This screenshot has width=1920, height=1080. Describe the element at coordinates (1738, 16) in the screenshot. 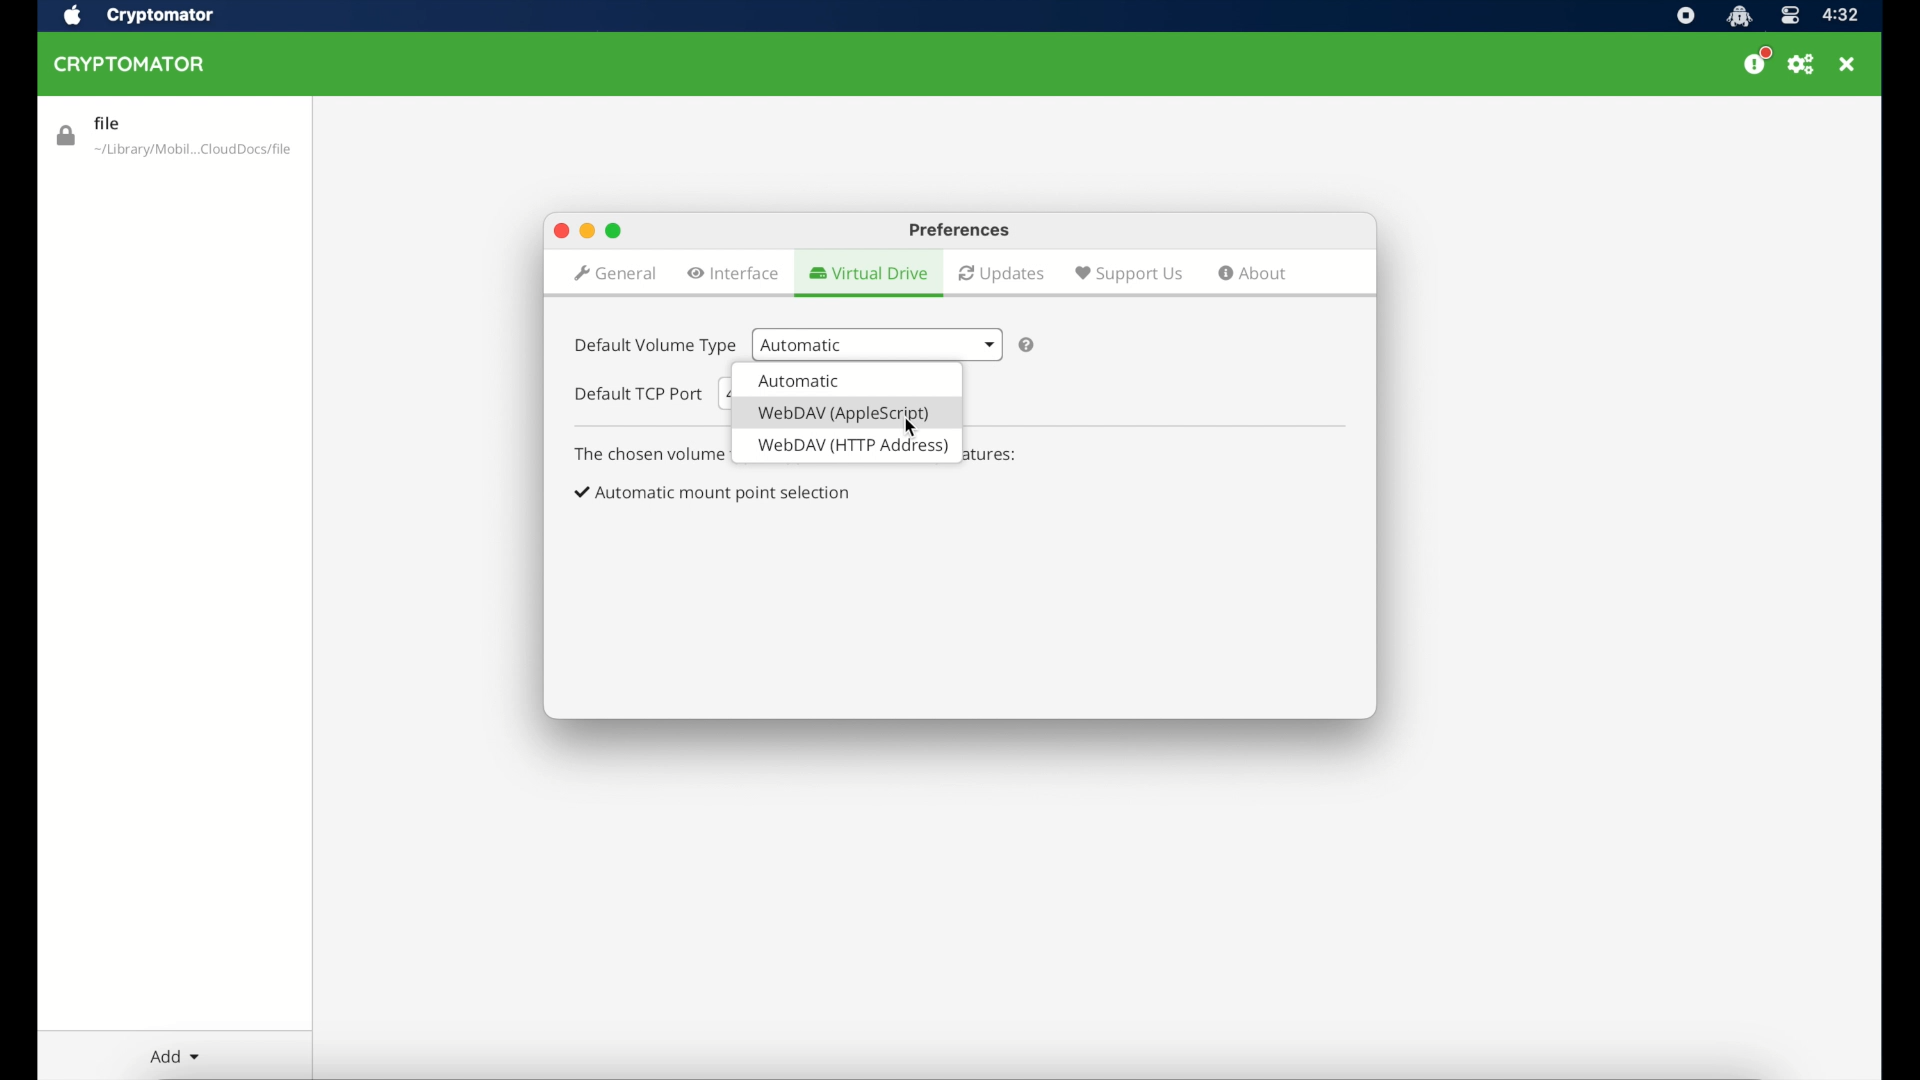

I see `cryptomator` at that location.